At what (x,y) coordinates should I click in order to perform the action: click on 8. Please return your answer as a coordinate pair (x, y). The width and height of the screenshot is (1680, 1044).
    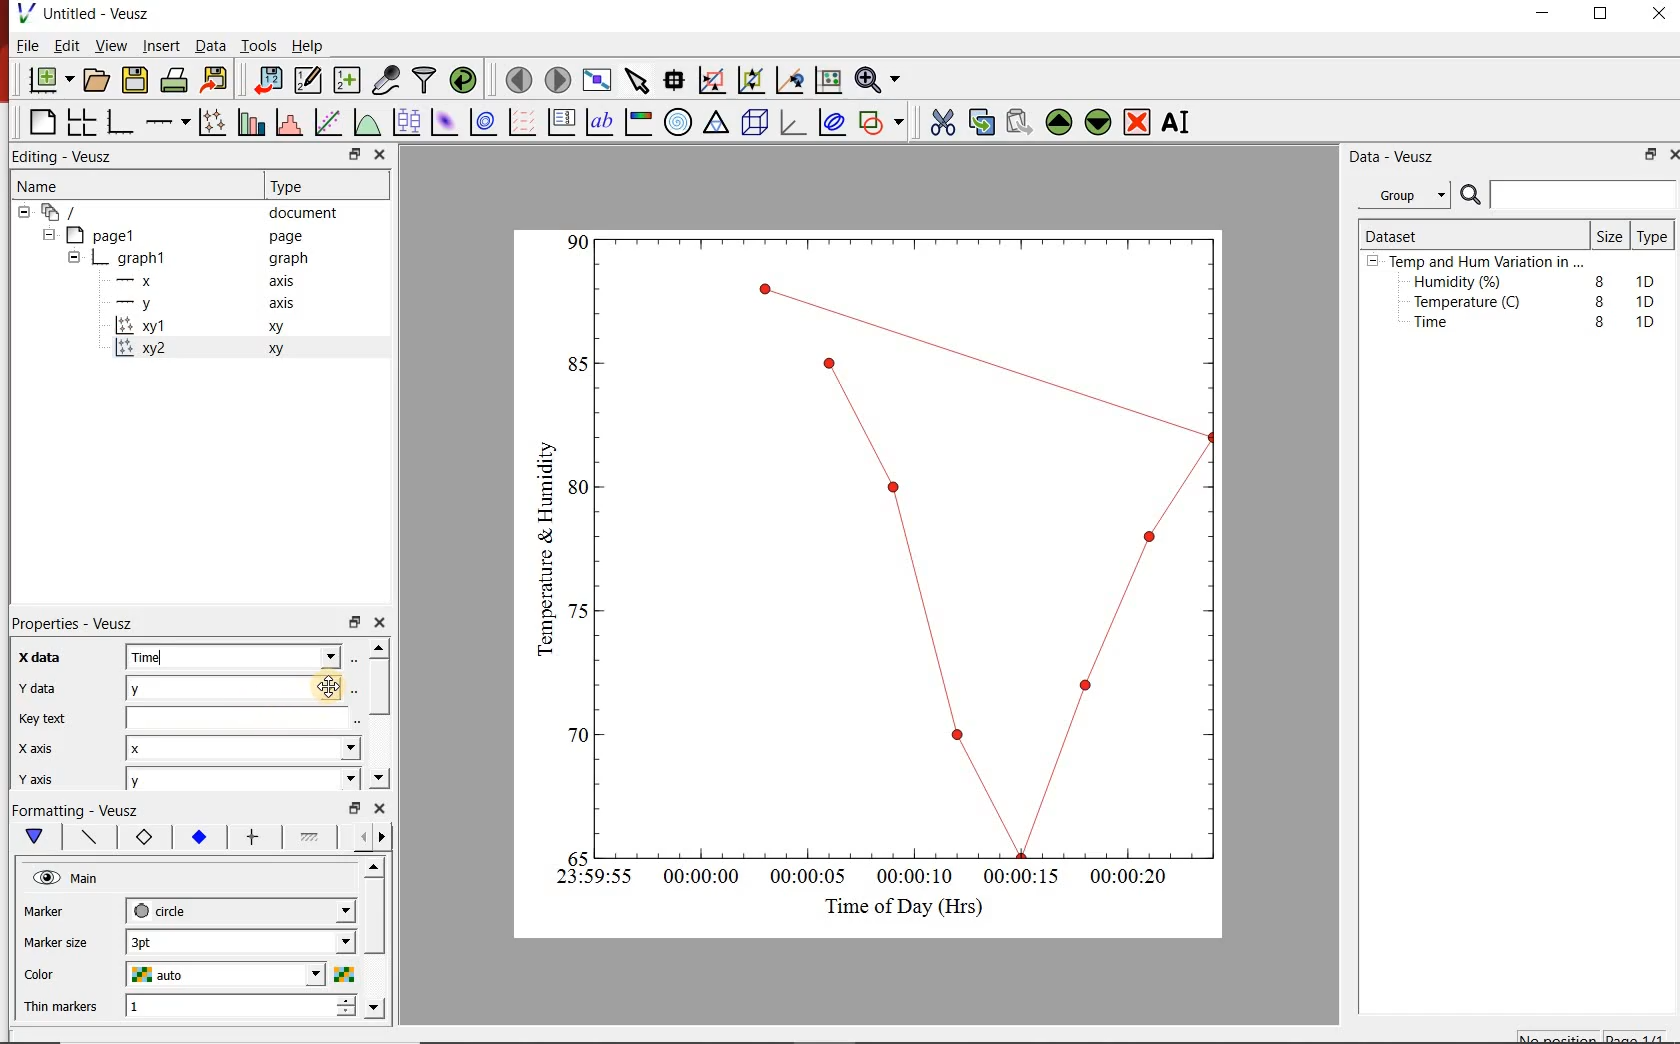
    Looking at the image, I should click on (1596, 278).